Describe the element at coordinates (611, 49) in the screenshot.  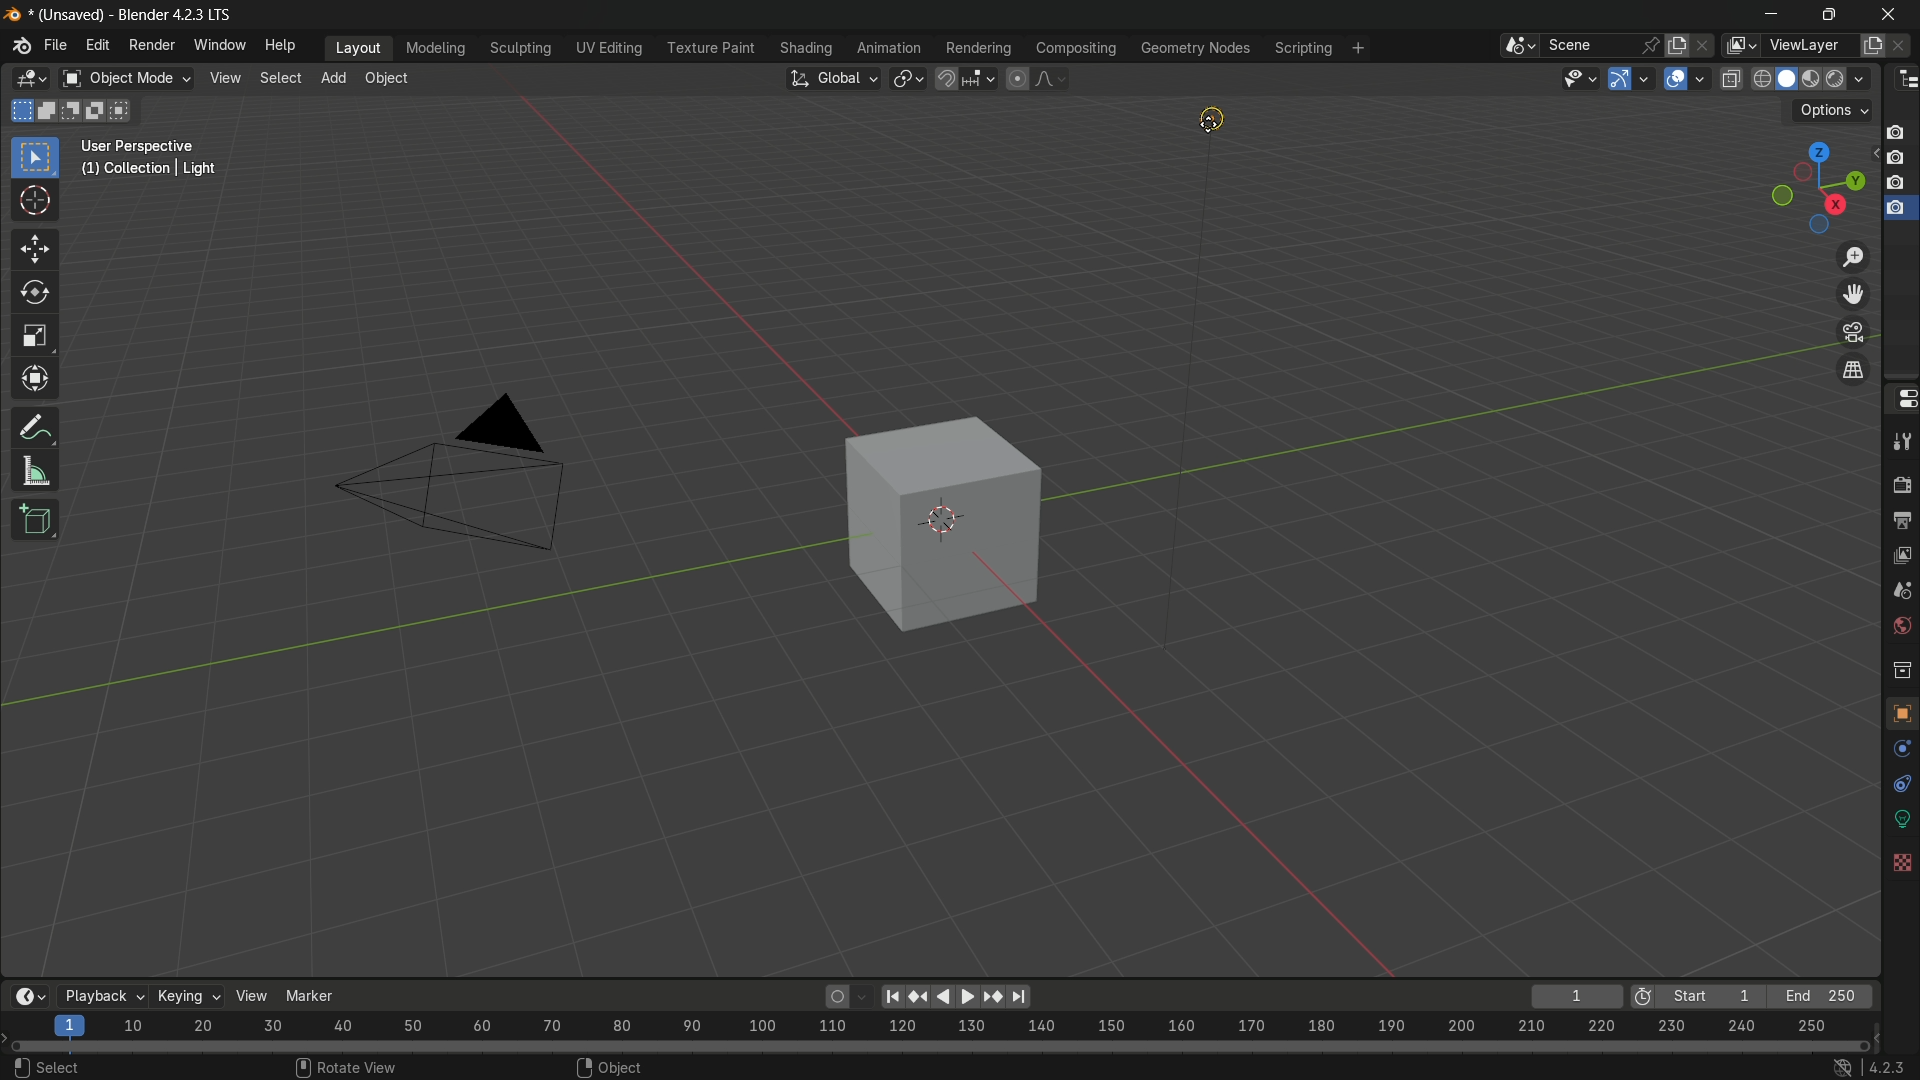
I see `uv editing menu` at that location.